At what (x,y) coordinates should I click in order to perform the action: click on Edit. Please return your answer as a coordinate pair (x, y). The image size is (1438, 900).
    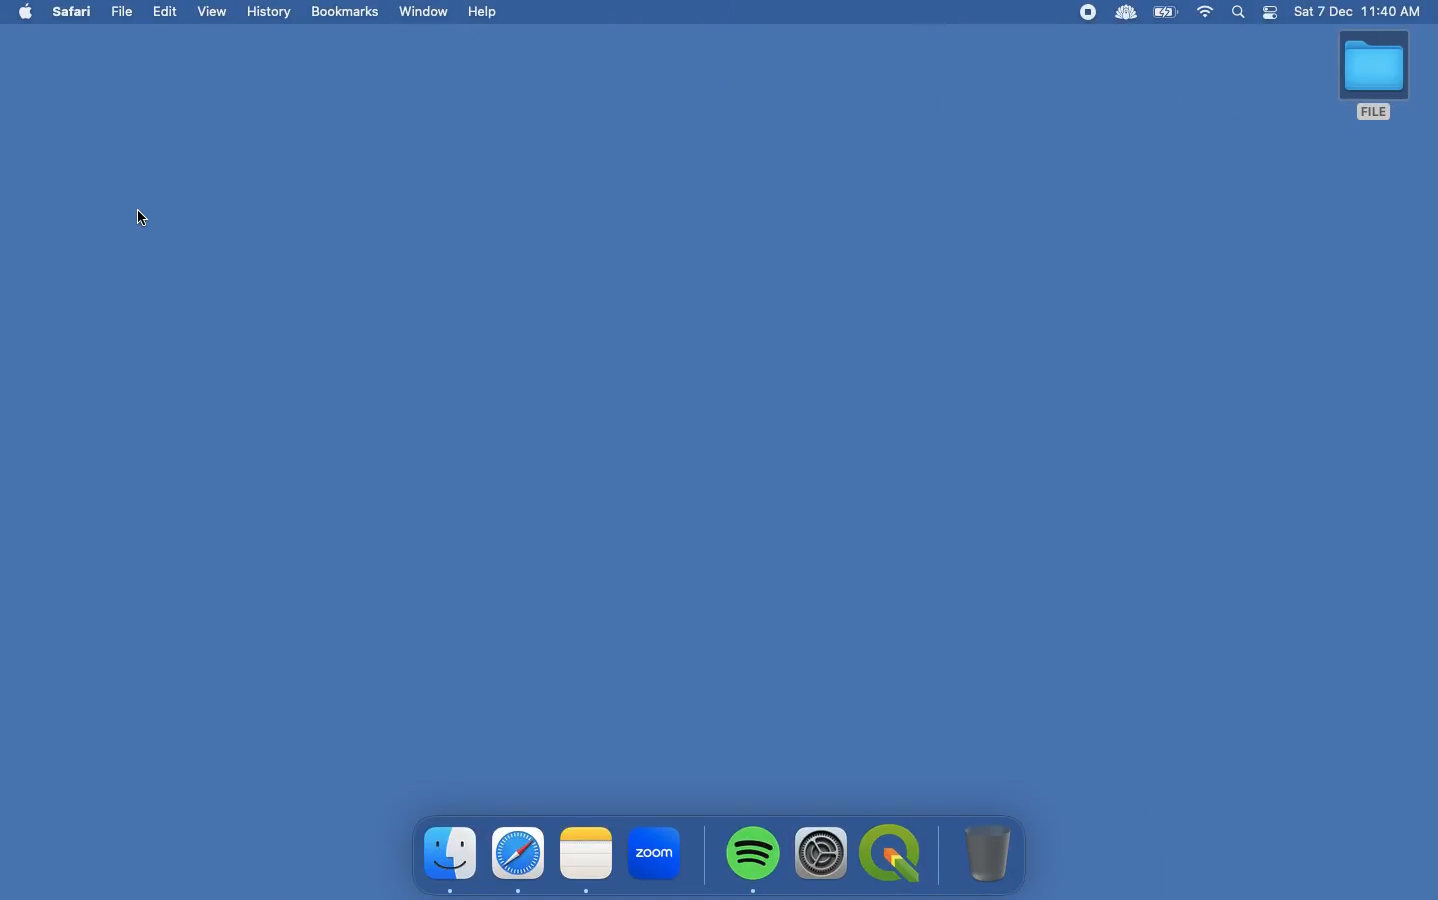
    Looking at the image, I should click on (166, 12).